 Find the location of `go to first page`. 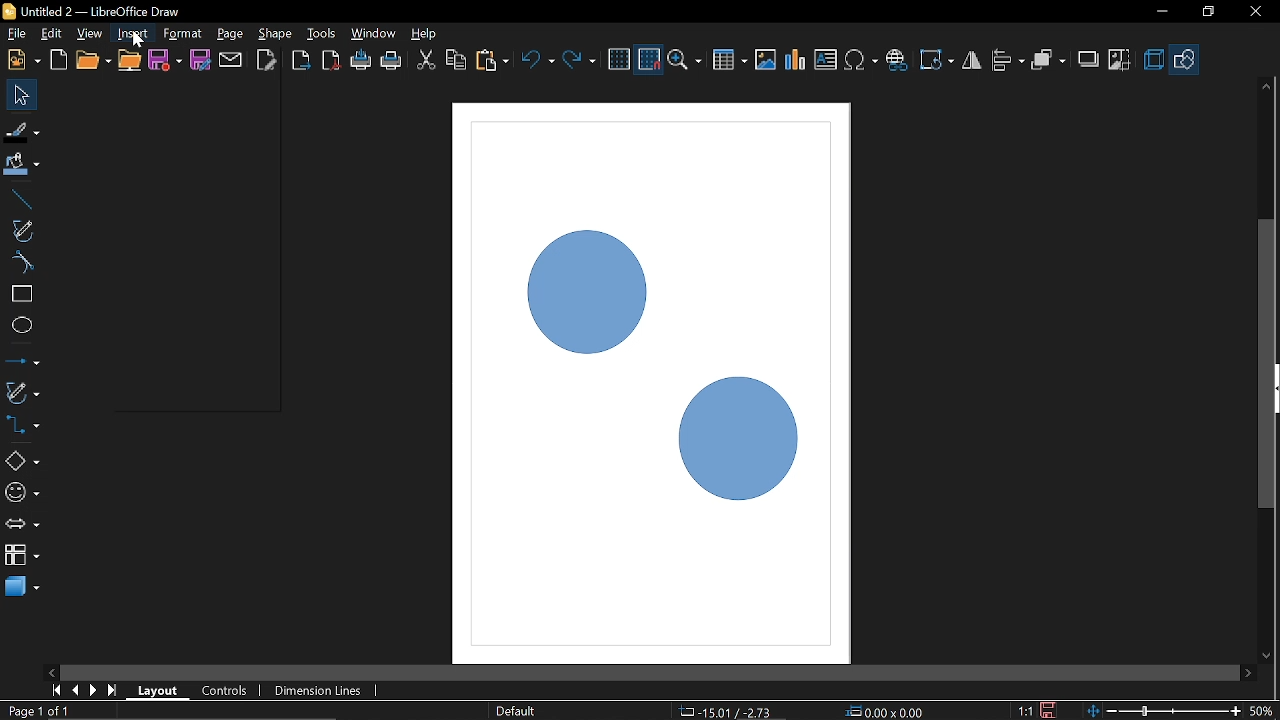

go to first page is located at coordinates (58, 689).